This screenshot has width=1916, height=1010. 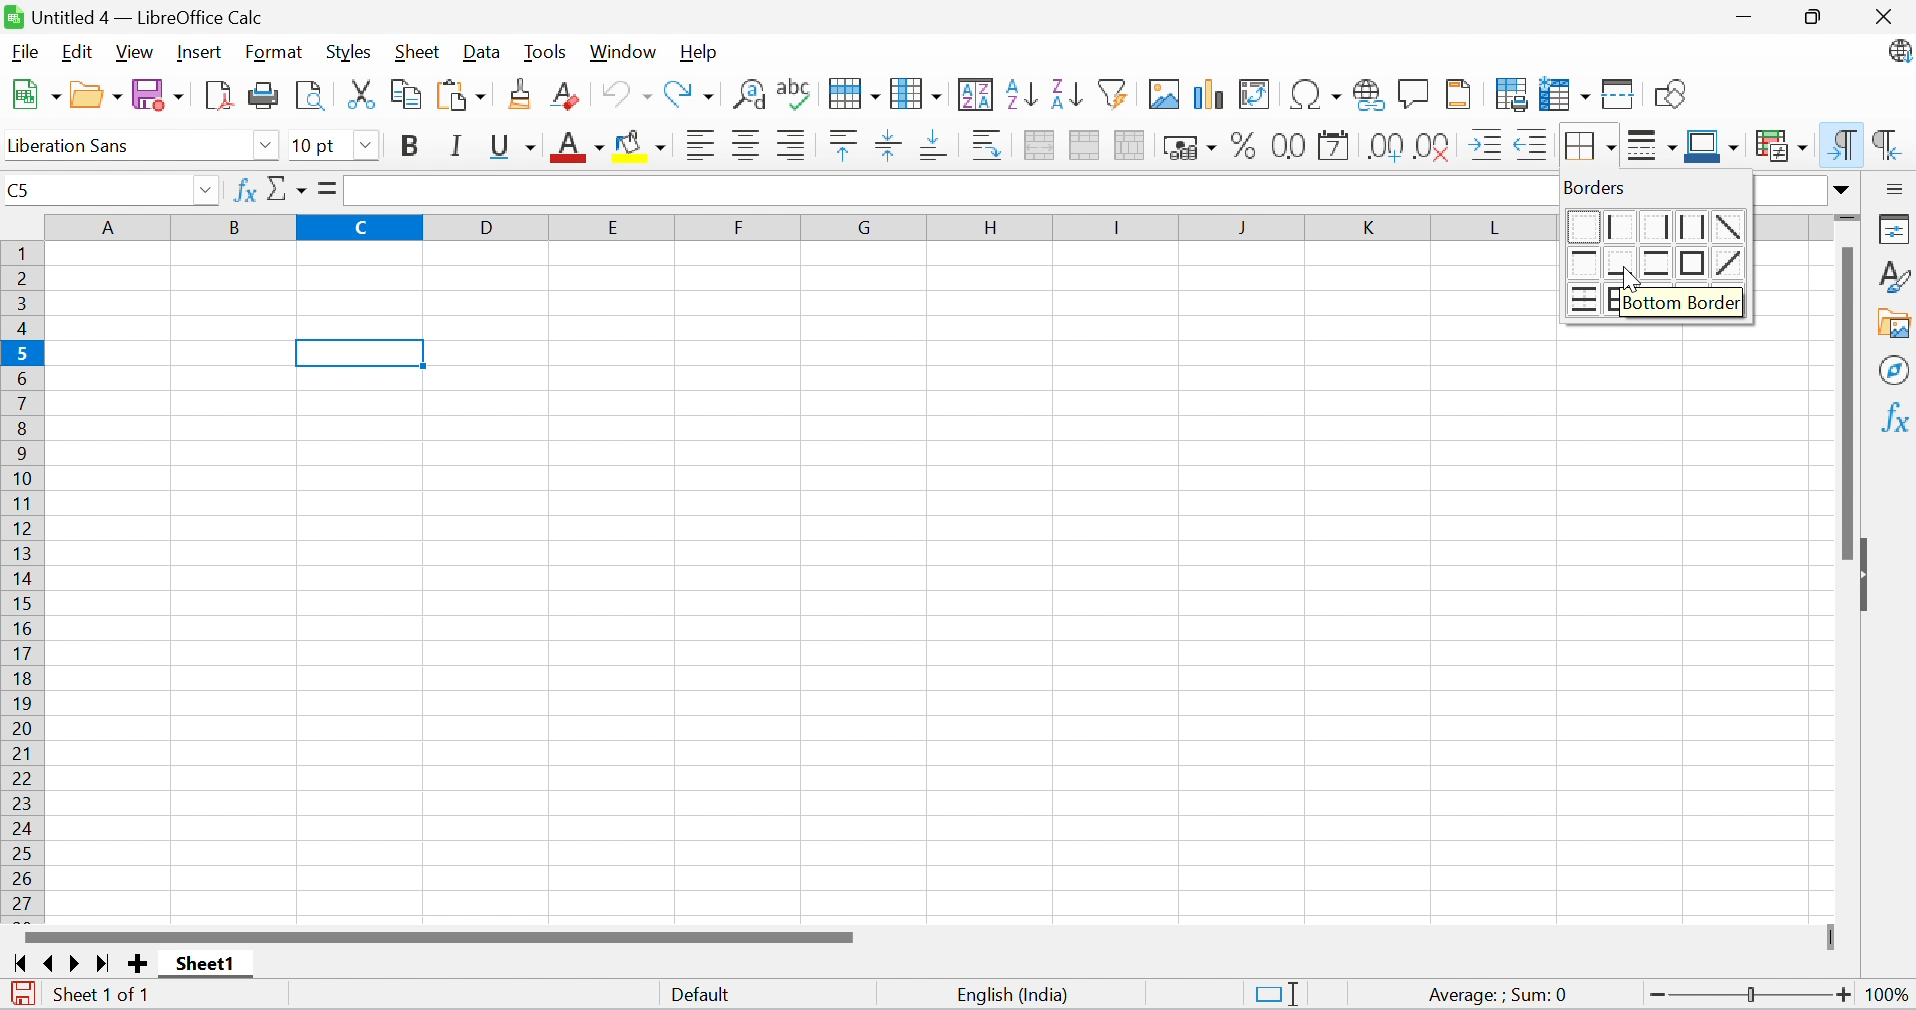 I want to click on Scroll to first sheet, so click(x=22, y=964).